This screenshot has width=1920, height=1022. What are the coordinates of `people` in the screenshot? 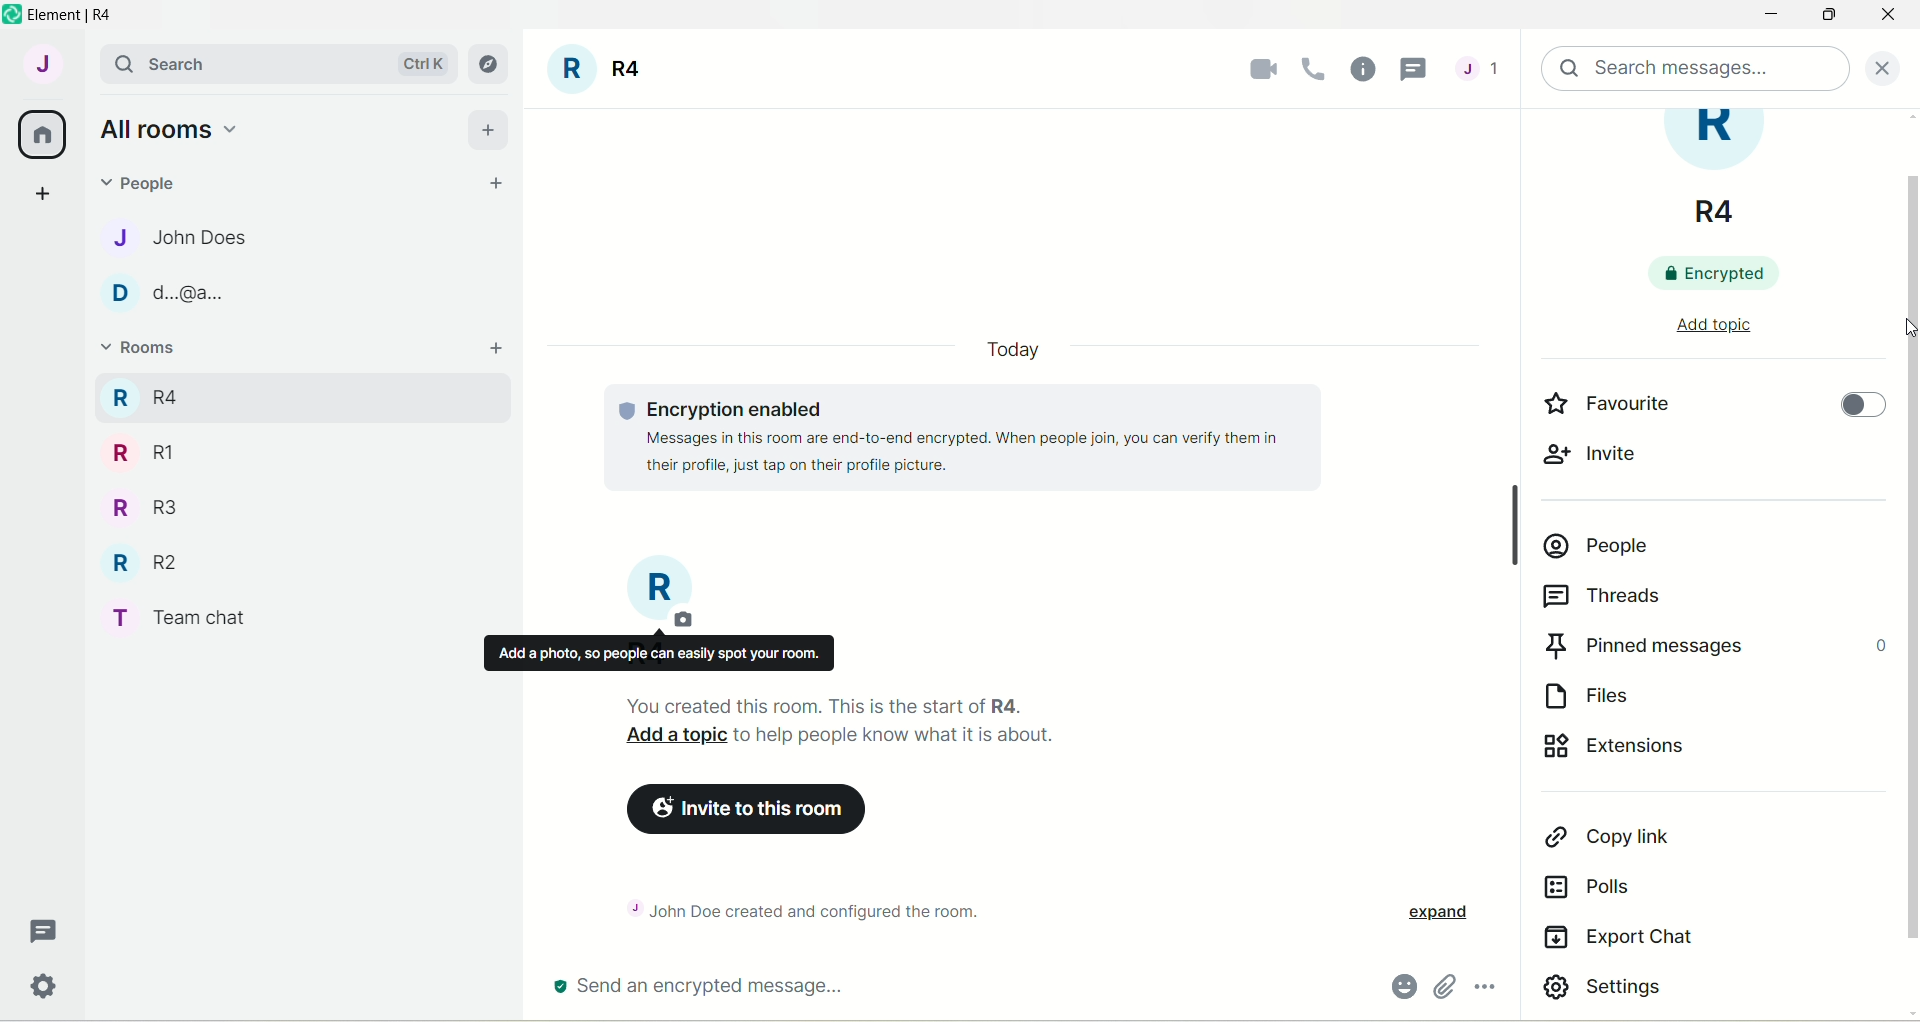 It's located at (1600, 539).